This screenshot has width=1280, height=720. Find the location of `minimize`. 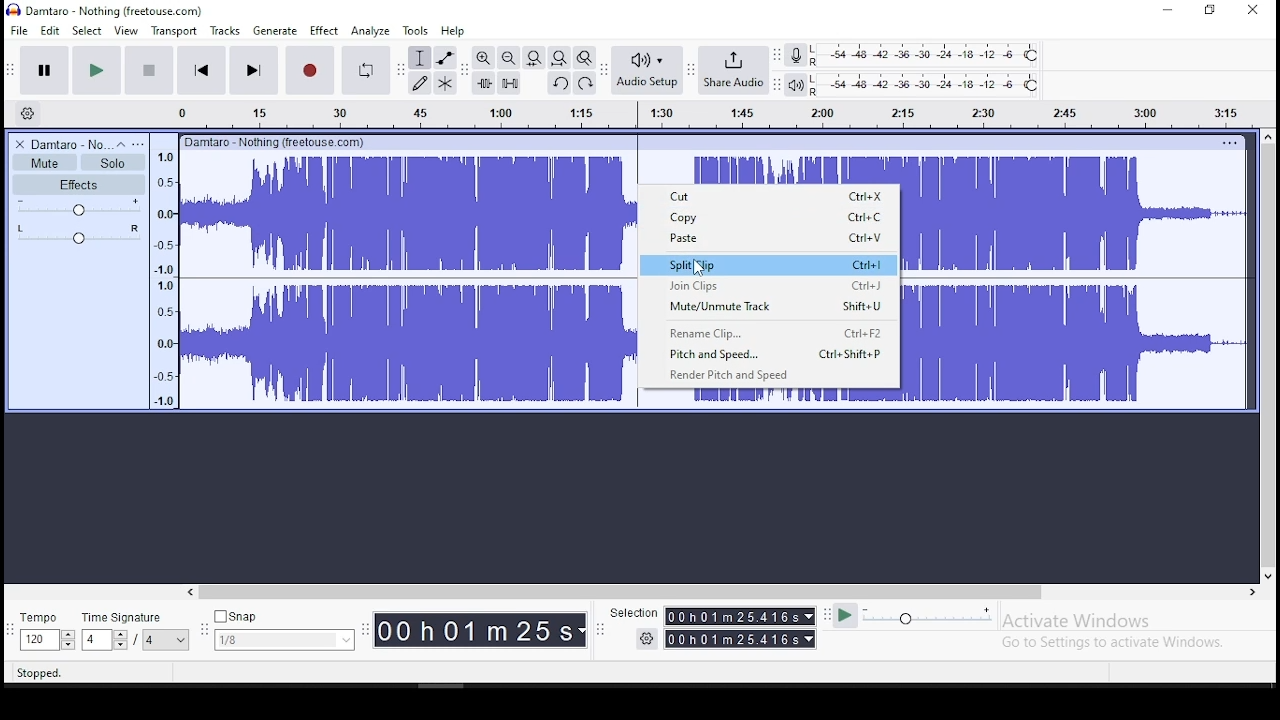

minimize is located at coordinates (1168, 10).